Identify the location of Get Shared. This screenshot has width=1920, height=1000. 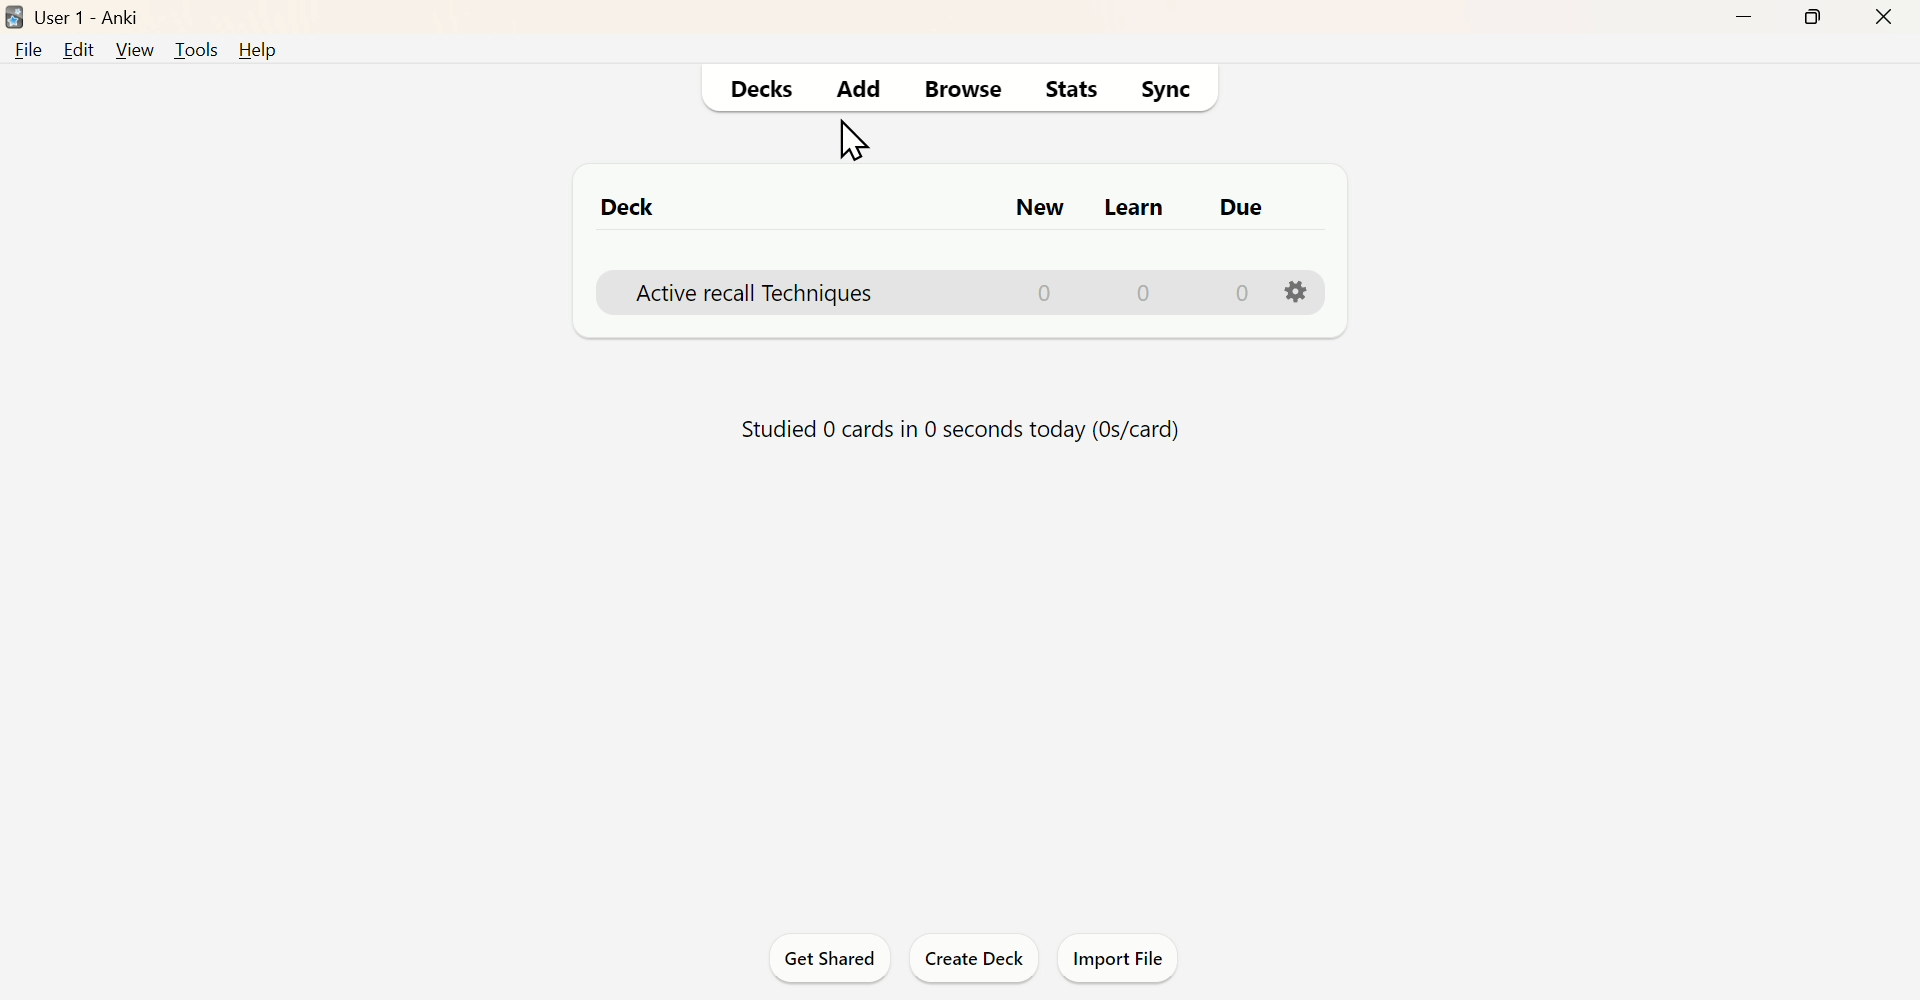
(823, 957).